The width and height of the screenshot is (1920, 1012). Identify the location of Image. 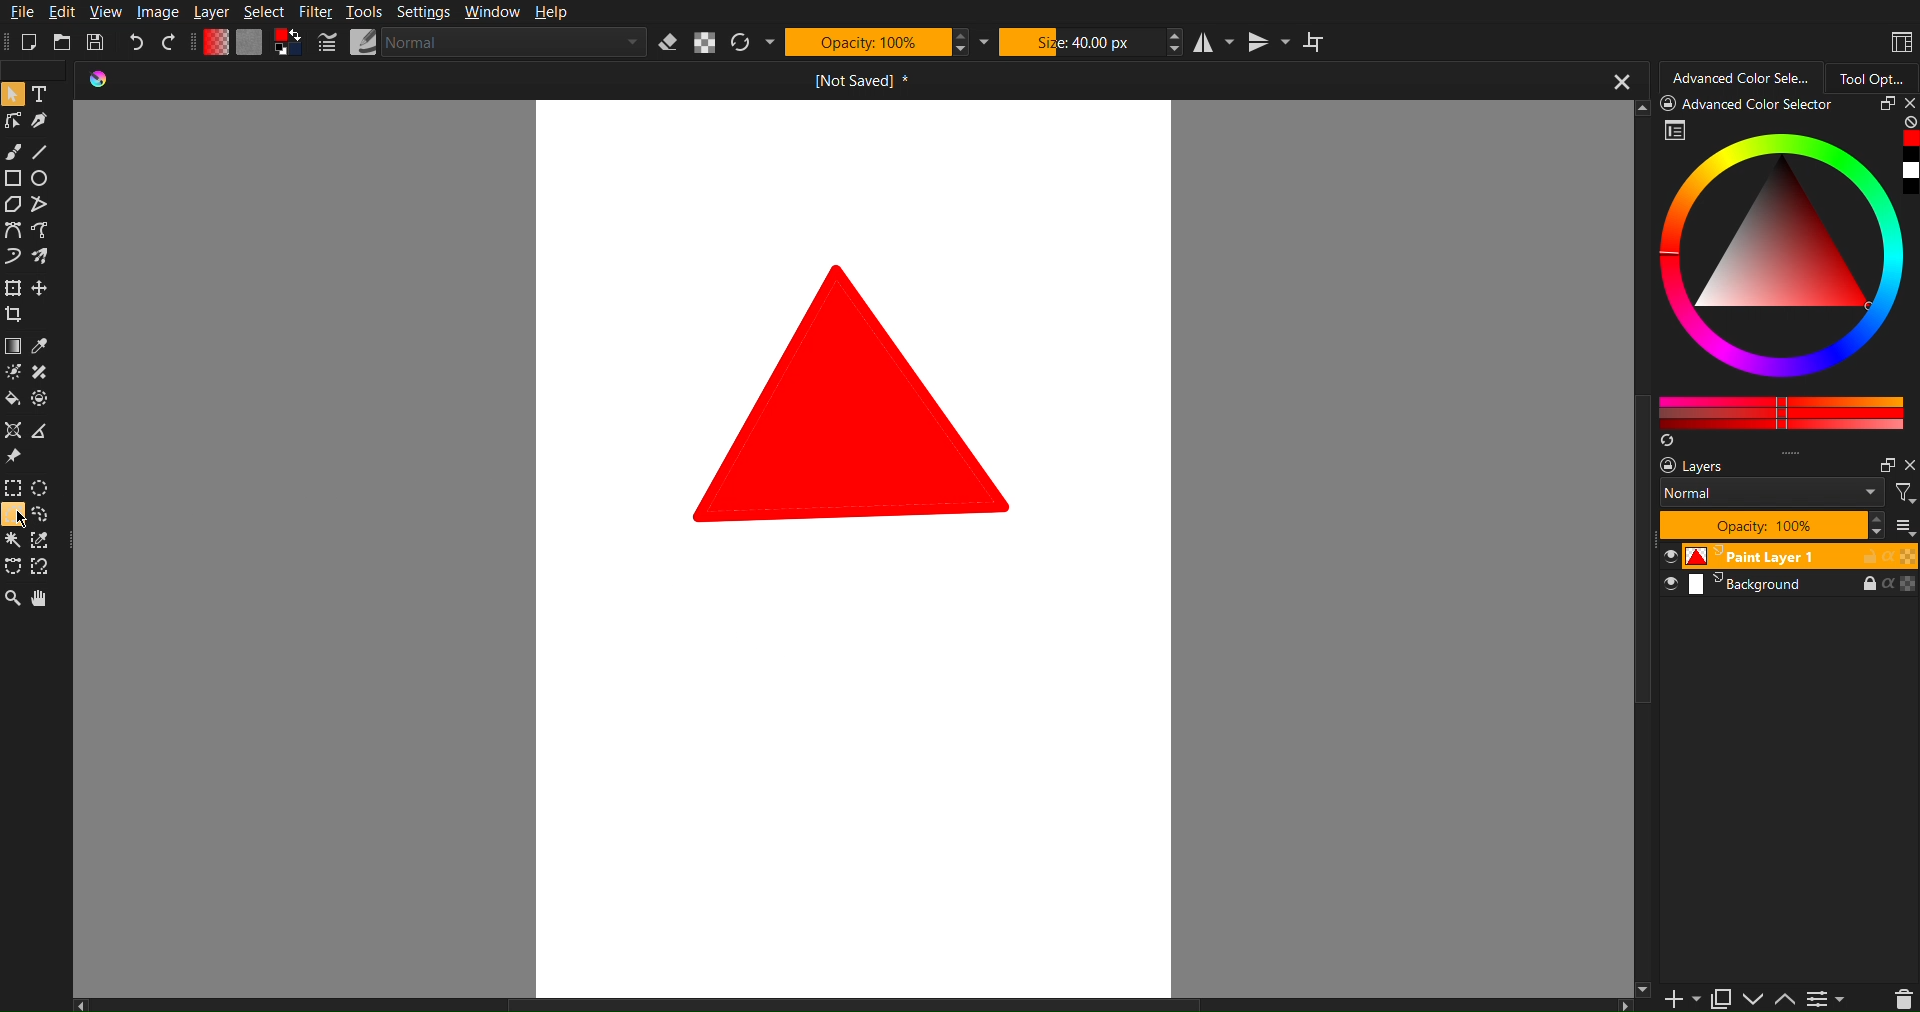
(154, 12).